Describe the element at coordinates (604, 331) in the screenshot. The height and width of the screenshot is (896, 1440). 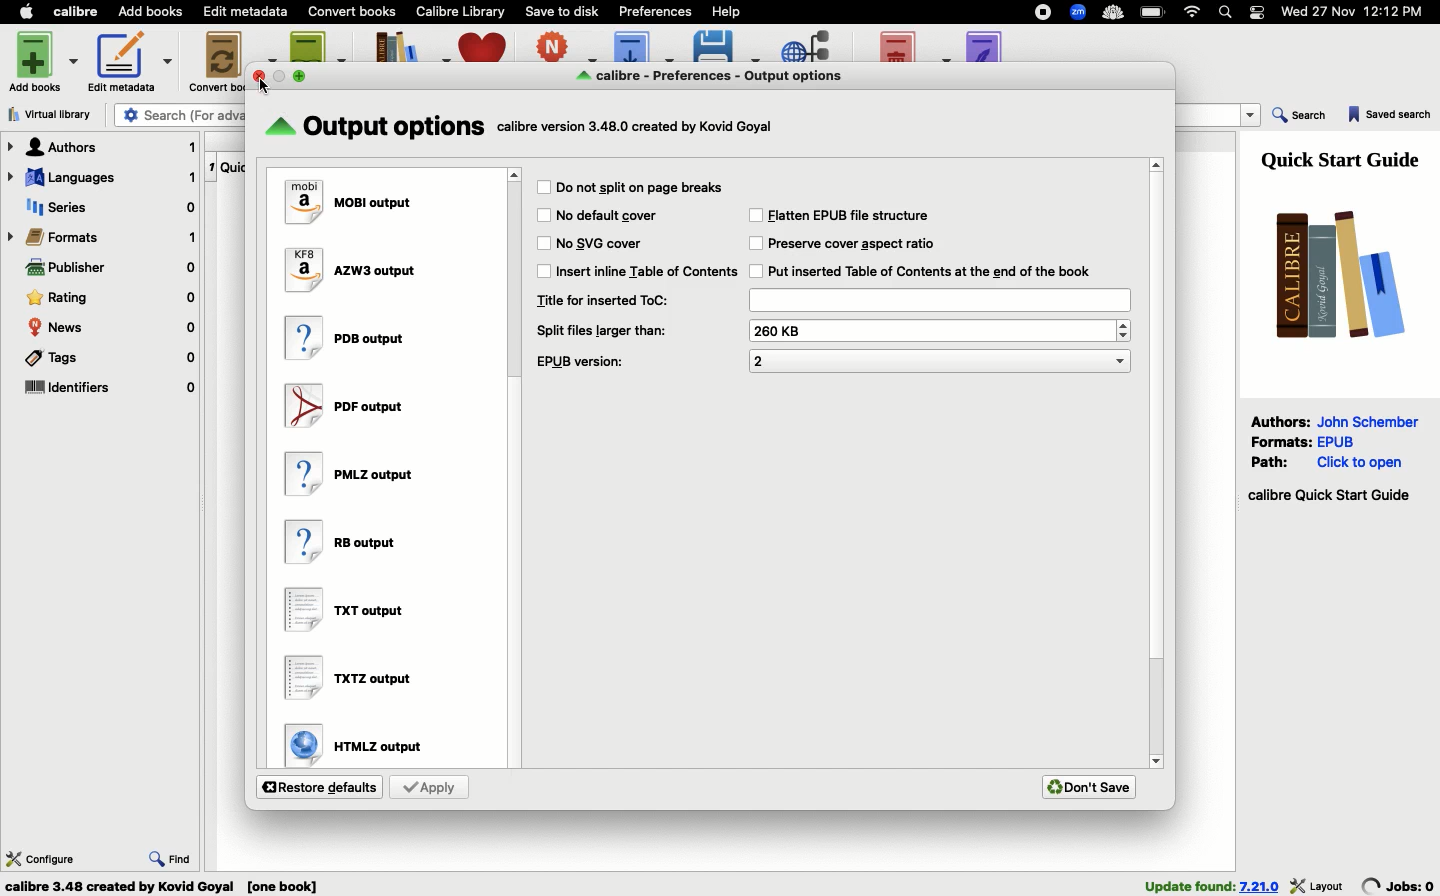
I see `Split files` at that location.